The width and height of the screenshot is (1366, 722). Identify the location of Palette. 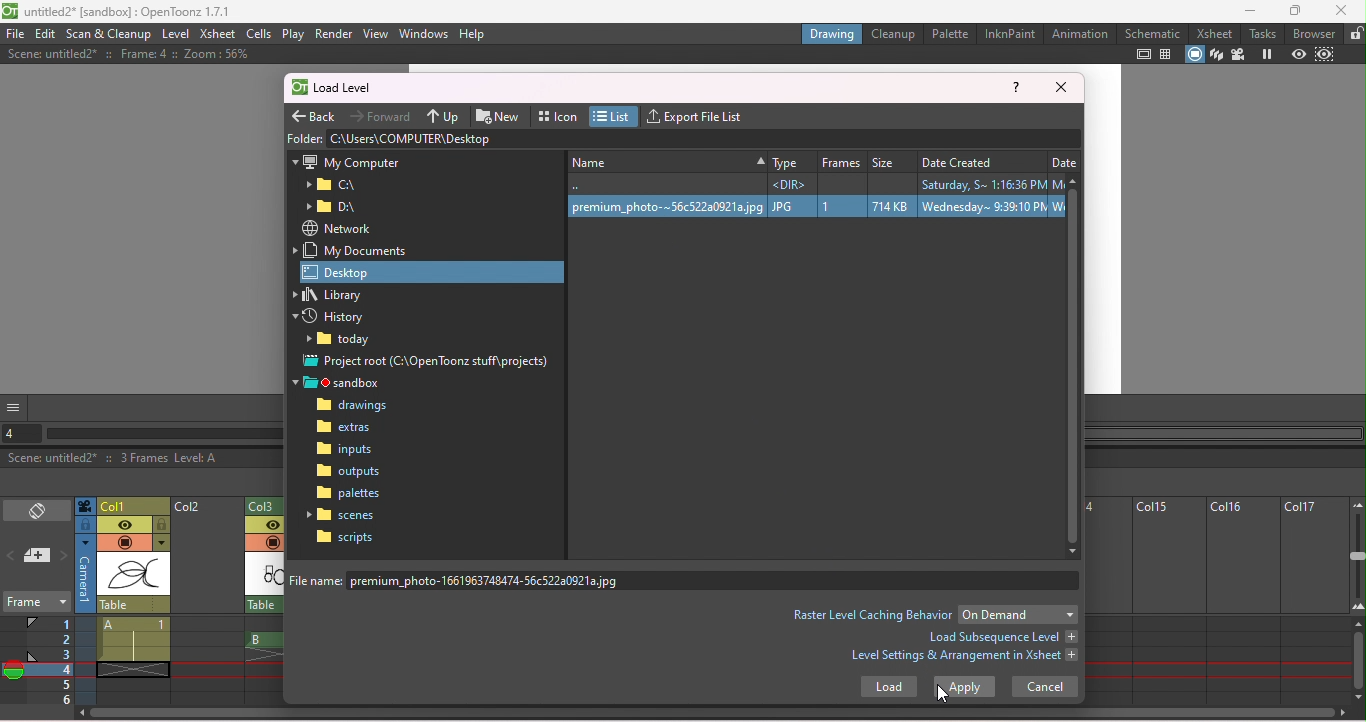
(951, 33).